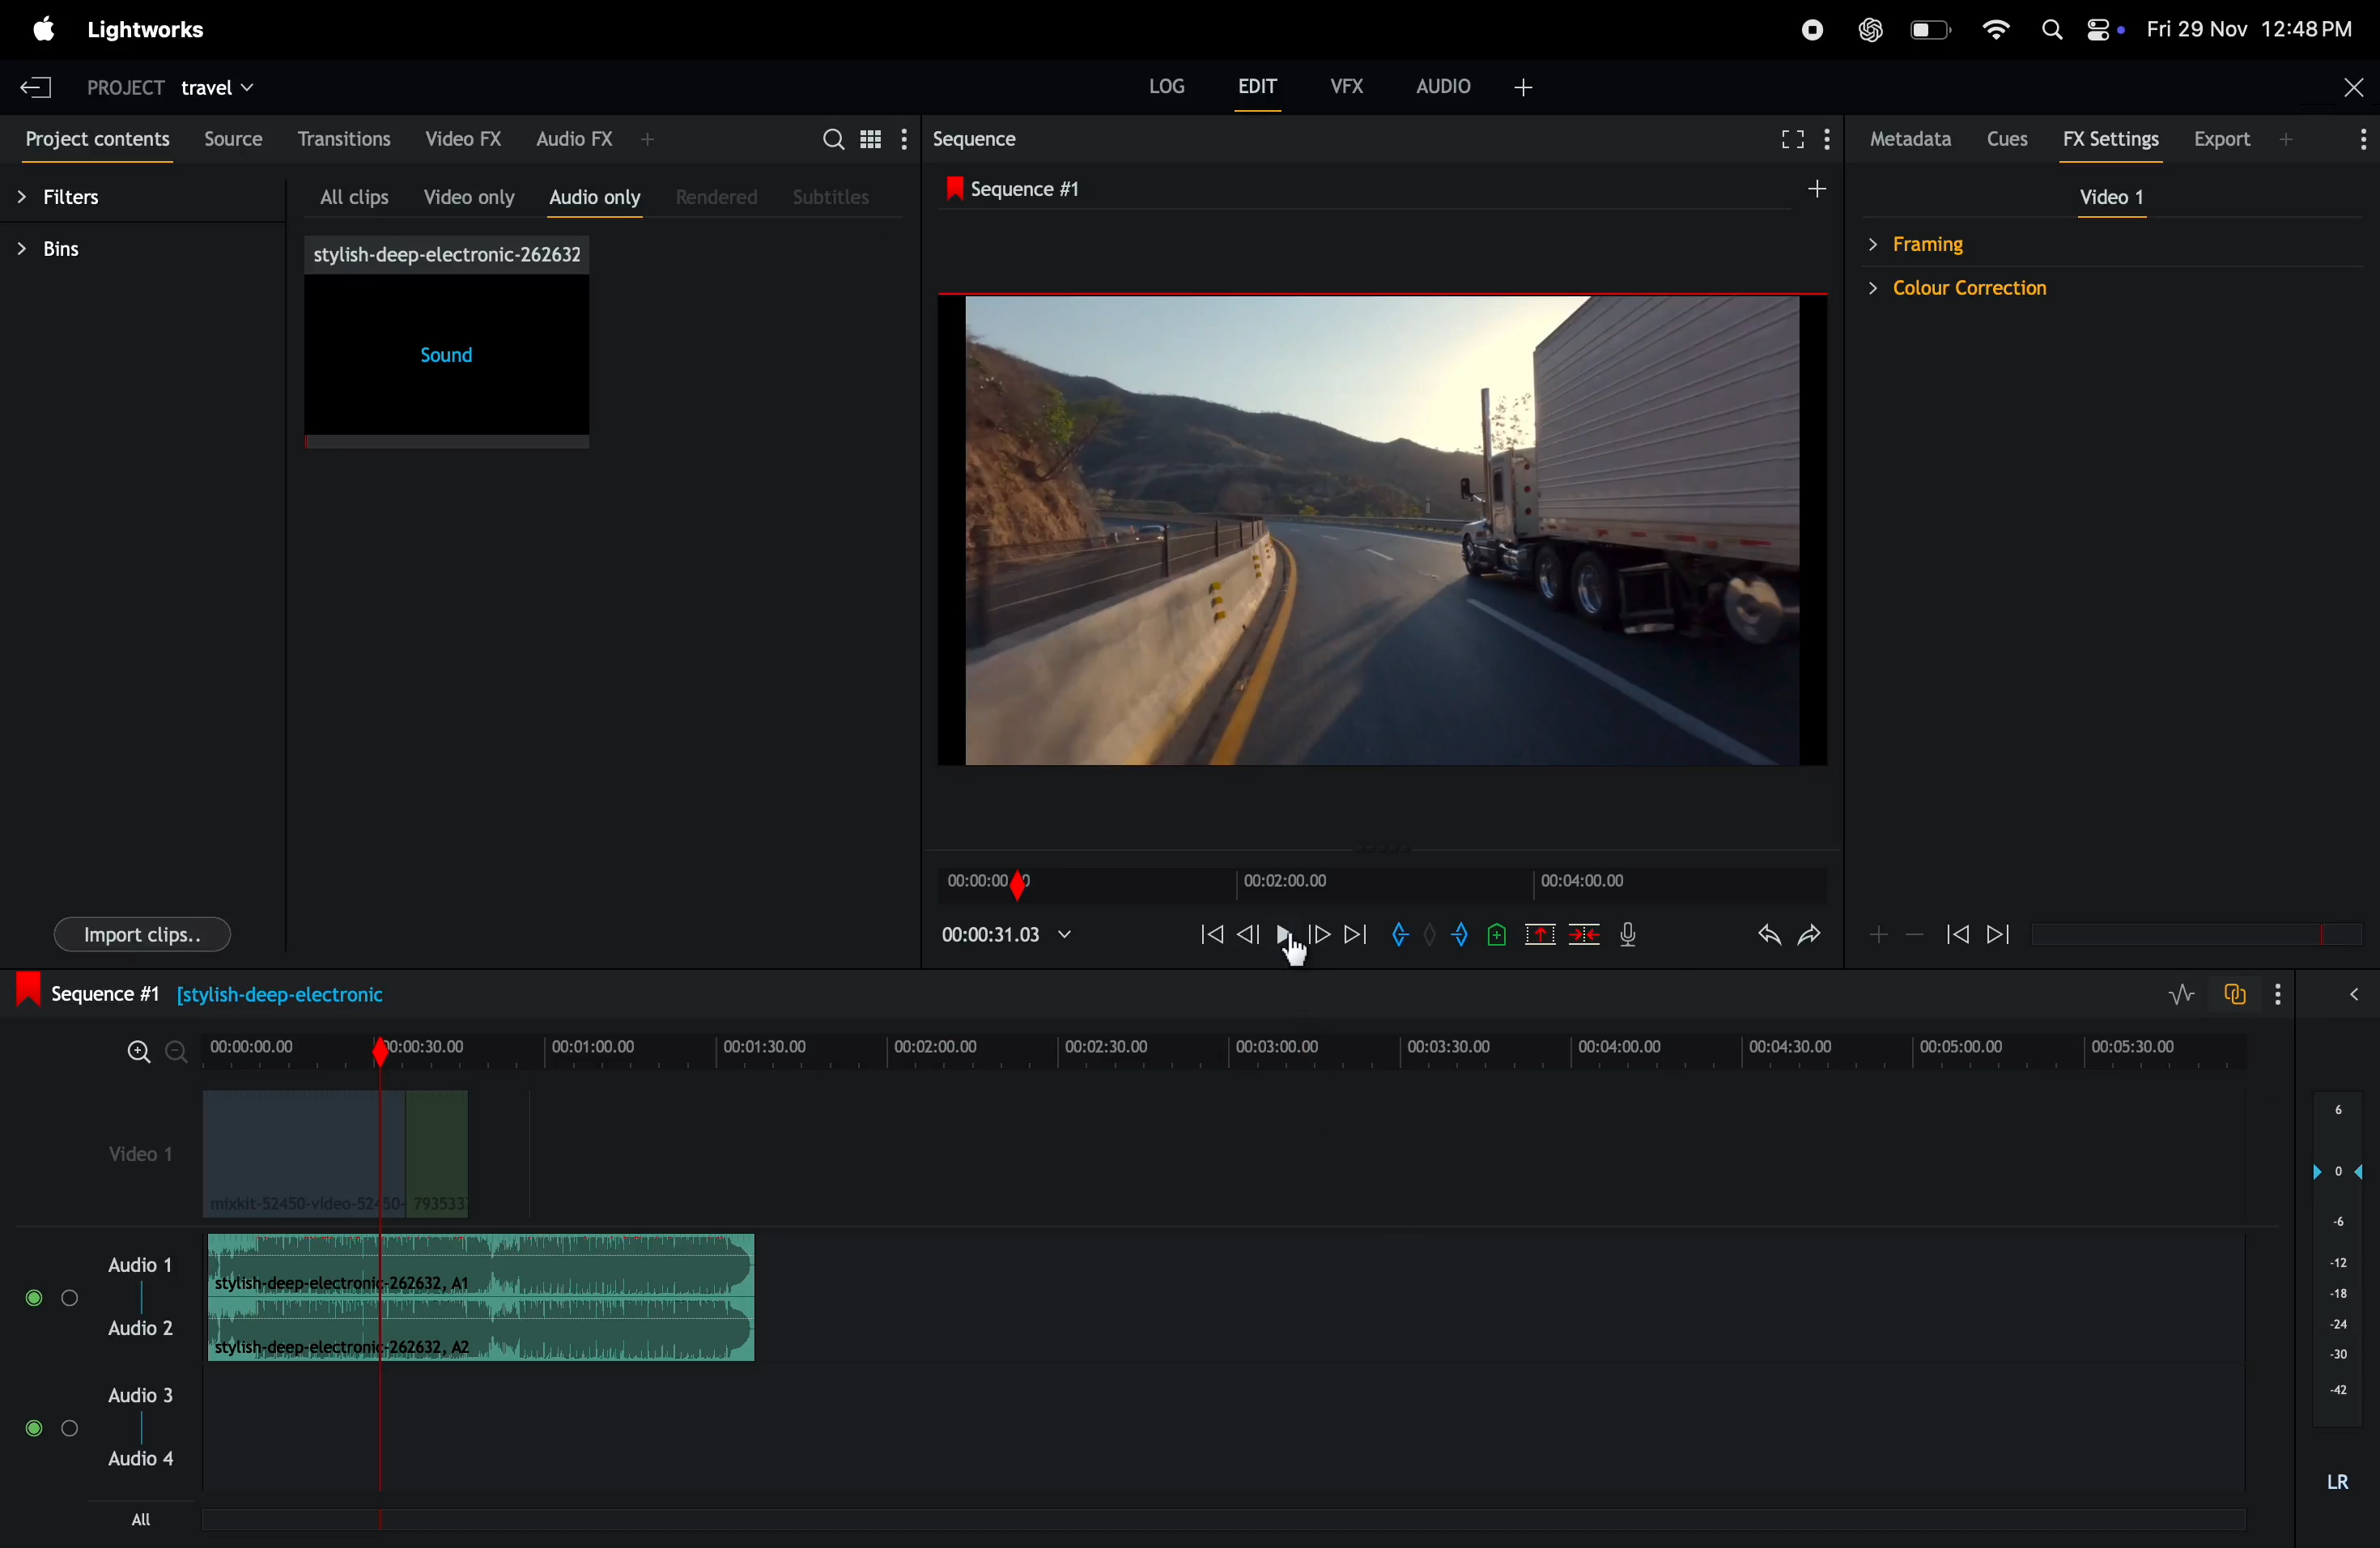 Image resolution: width=2380 pixels, height=1548 pixels. What do you see at coordinates (1204, 932) in the screenshot?
I see `previous frame` at bounding box center [1204, 932].